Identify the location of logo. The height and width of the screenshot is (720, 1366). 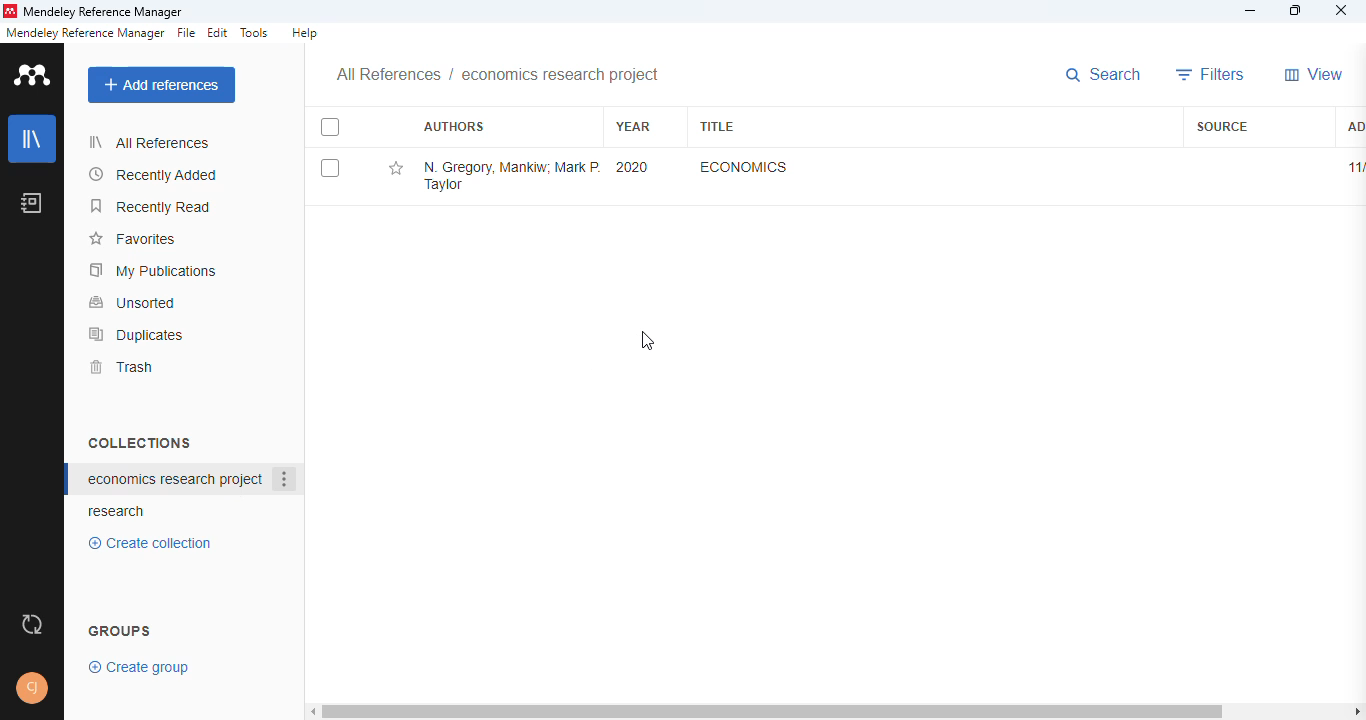
(9, 11).